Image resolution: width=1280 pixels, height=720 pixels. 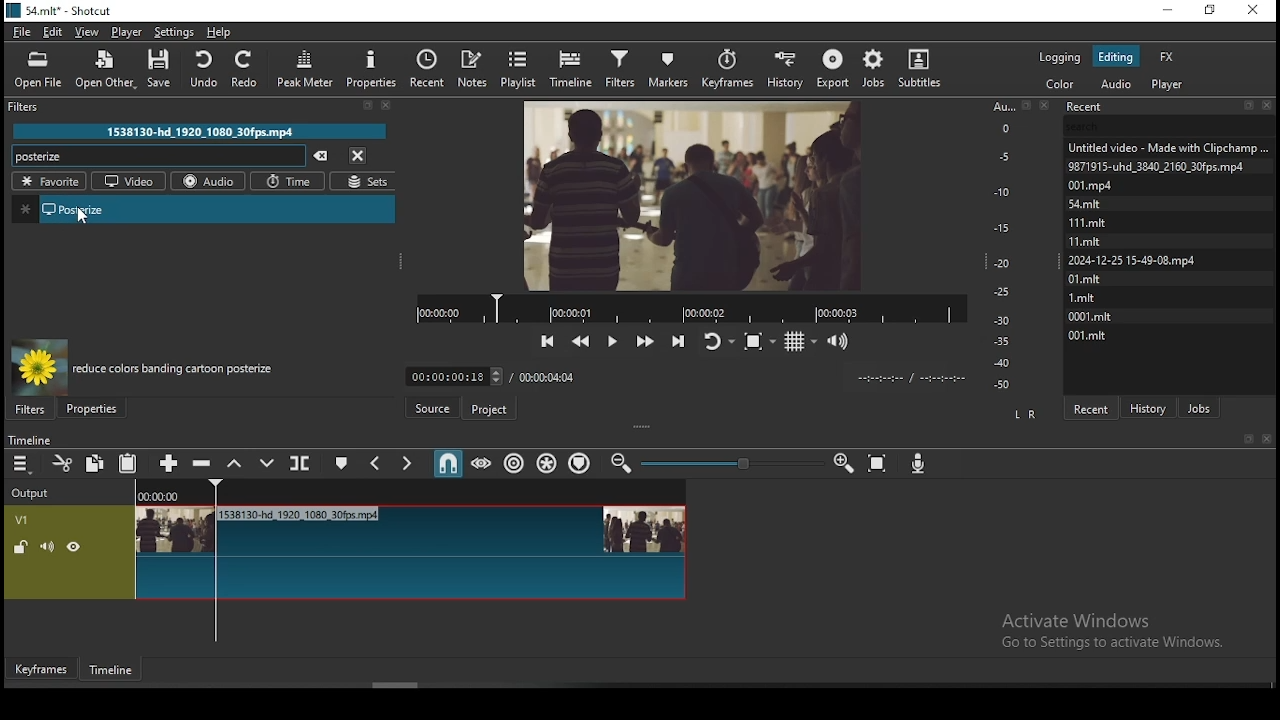 What do you see at coordinates (582, 341) in the screenshot?
I see `play quickly backwards` at bounding box center [582, 341].